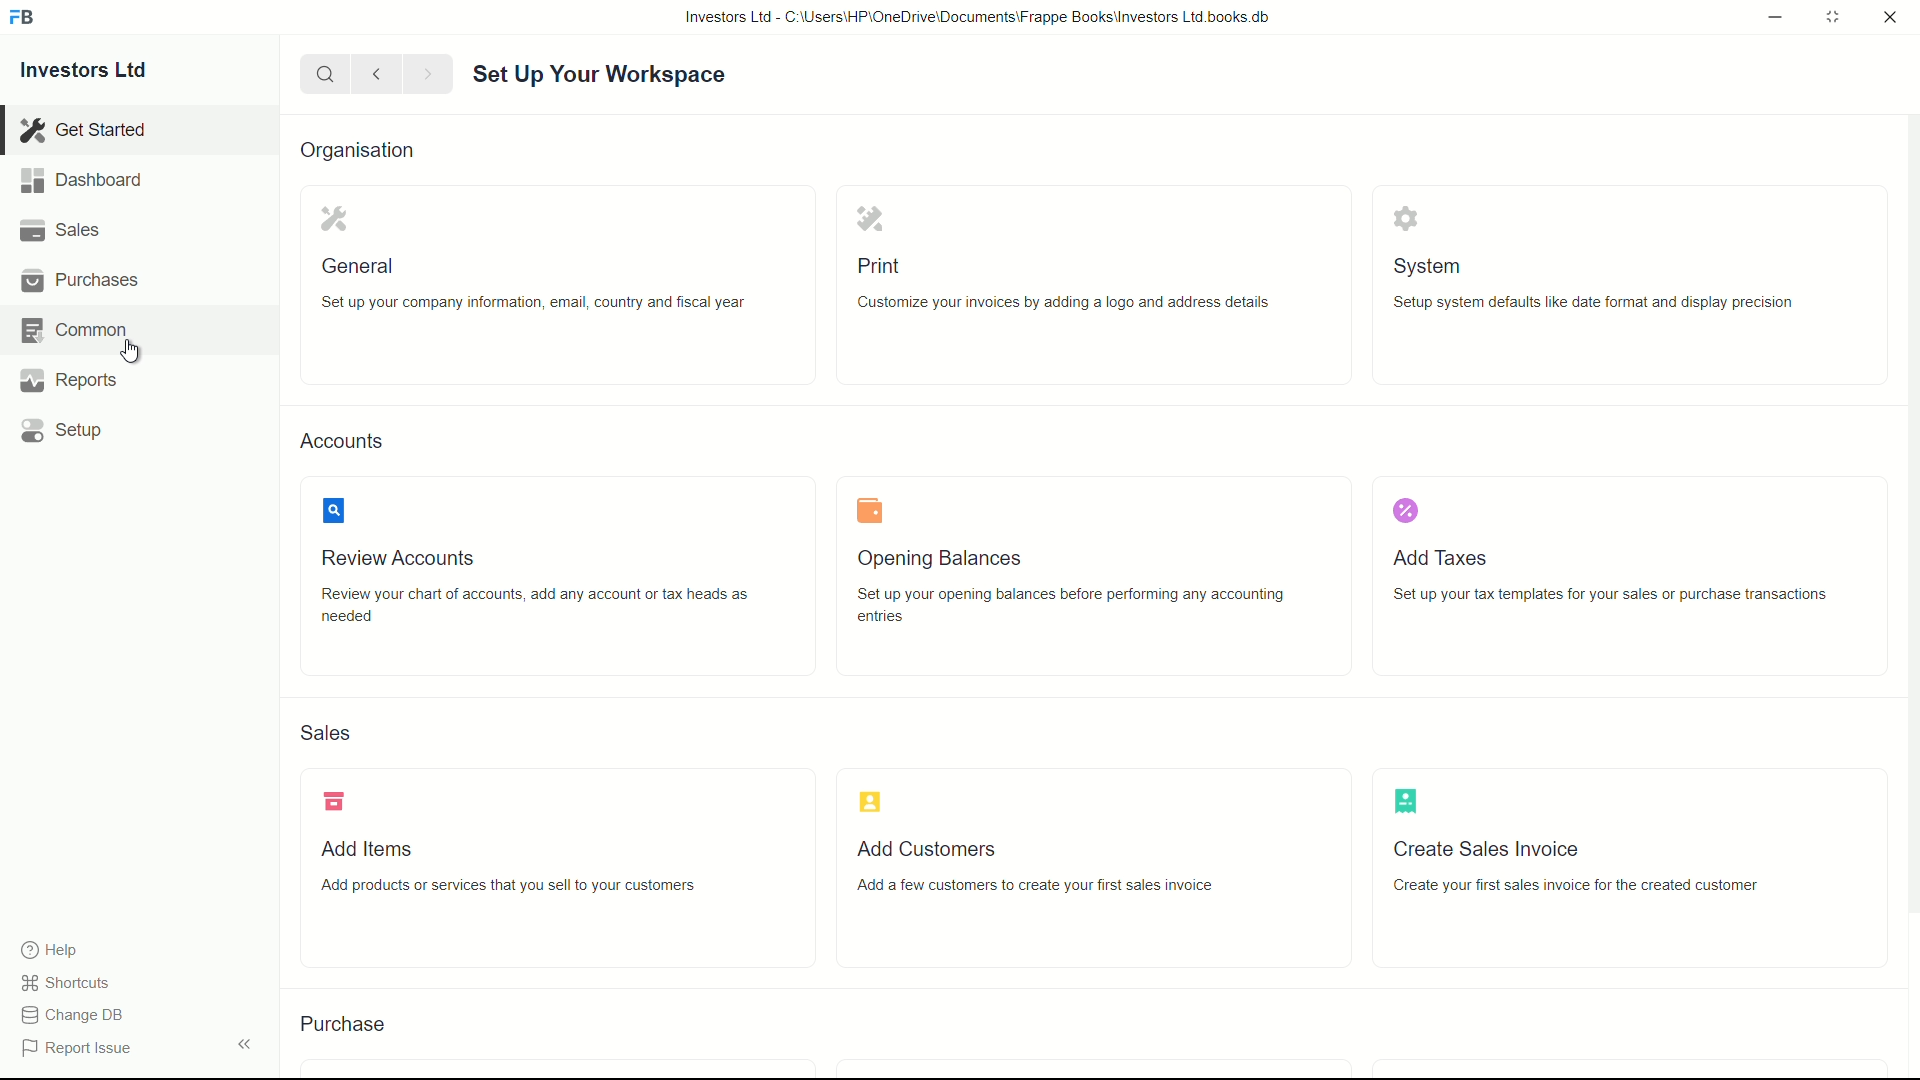  Describe the element at coordinates (867, 511) in the screenshot. I see `books icon` at that location.